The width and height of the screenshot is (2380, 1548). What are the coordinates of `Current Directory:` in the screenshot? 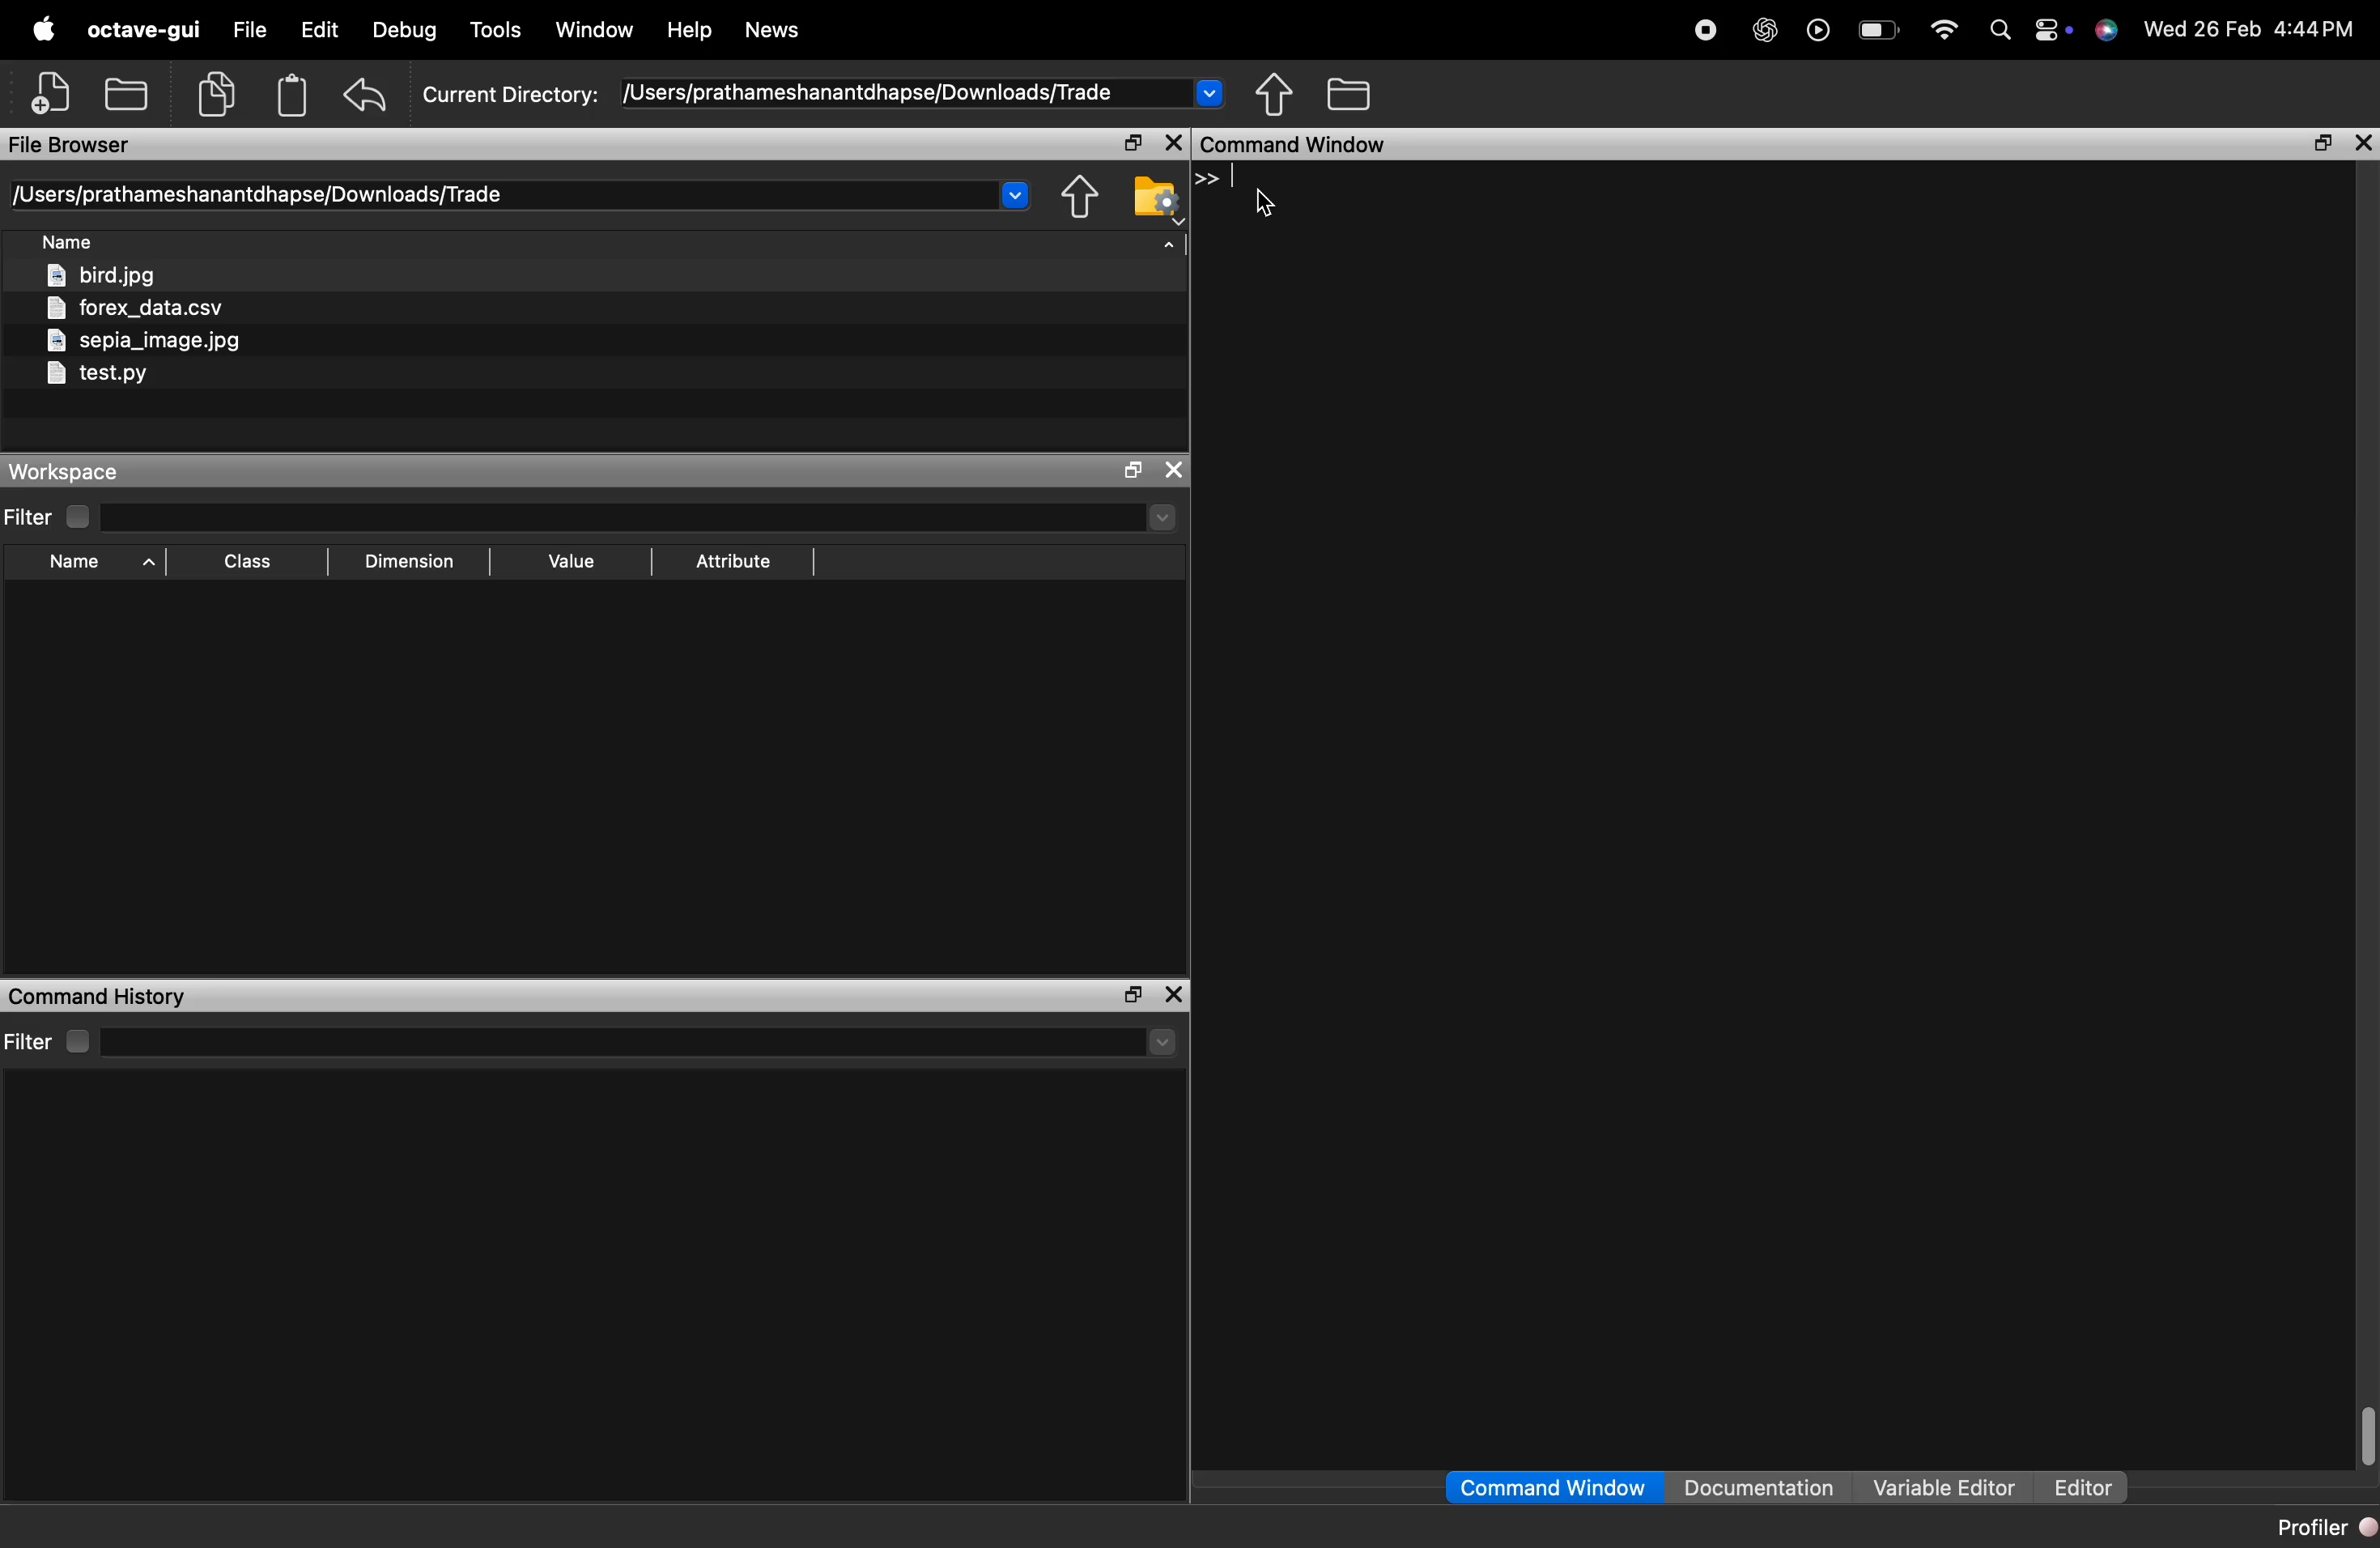 It's located at (514, 97).